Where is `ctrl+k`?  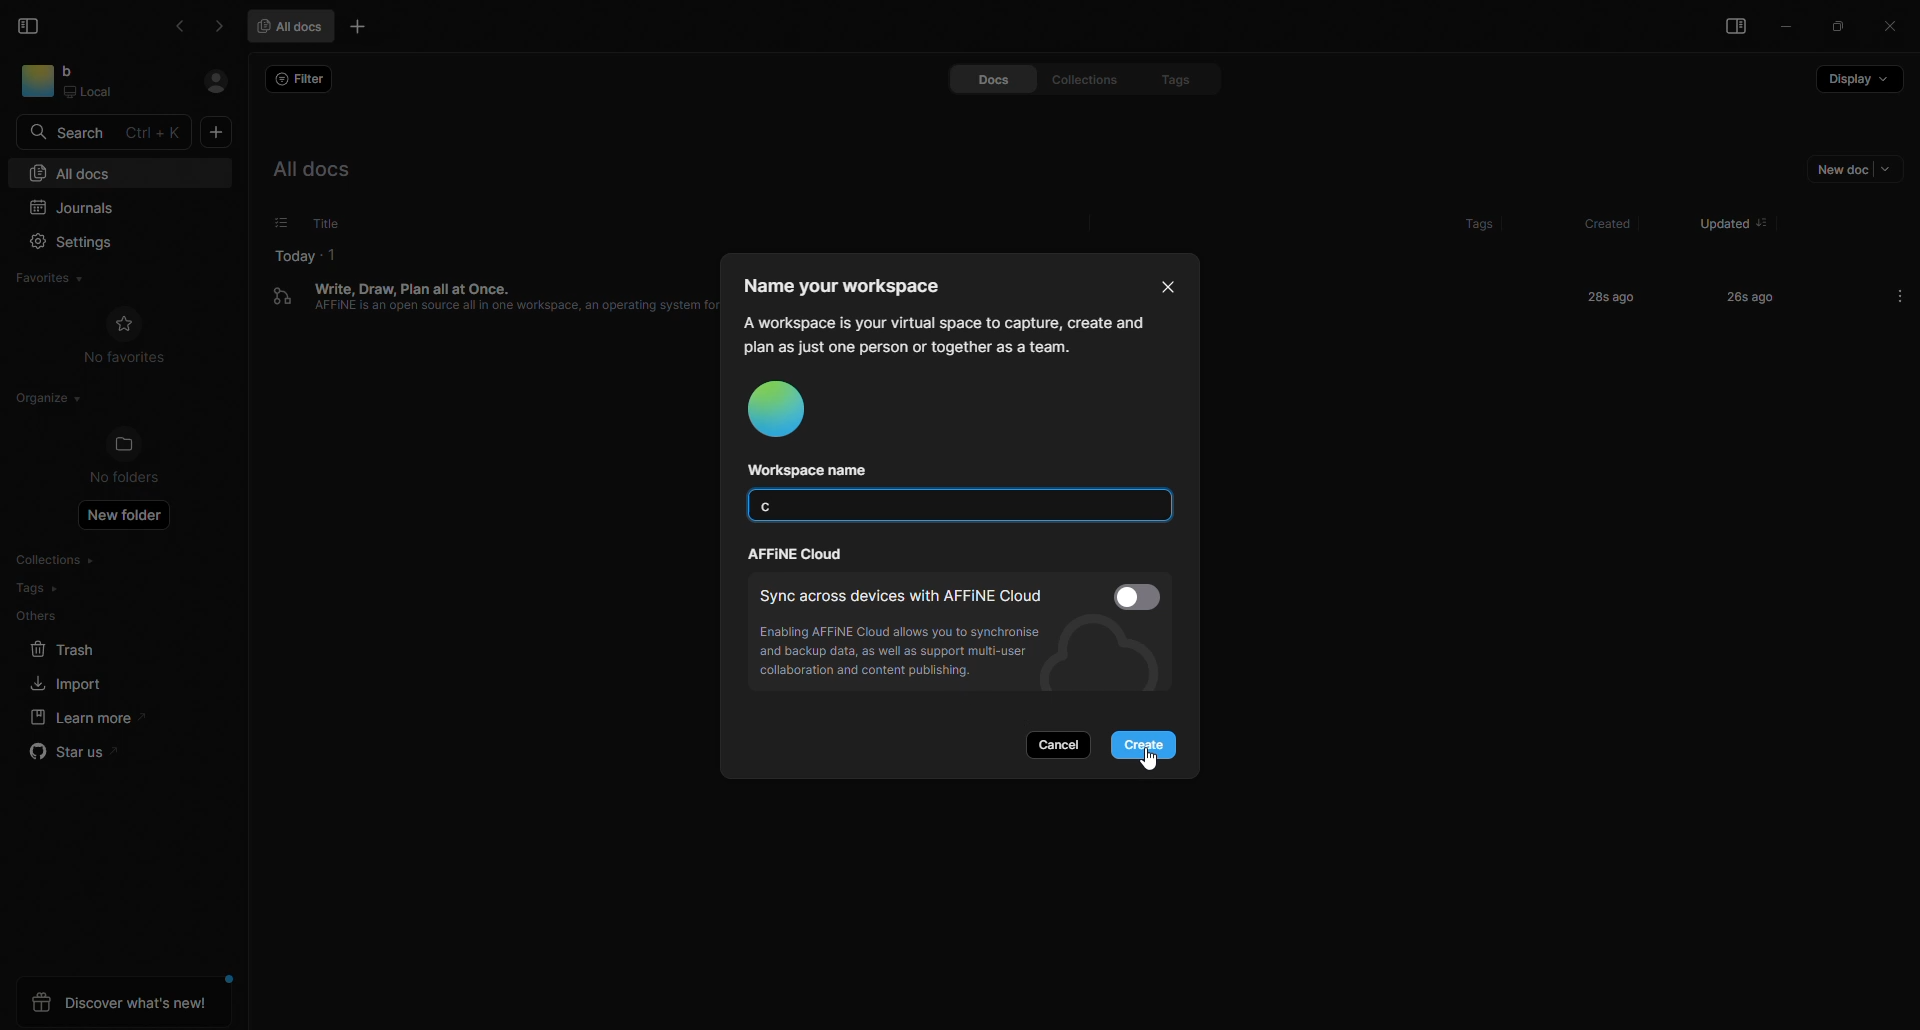
ctrl+k is located at coordinates (156, 132).